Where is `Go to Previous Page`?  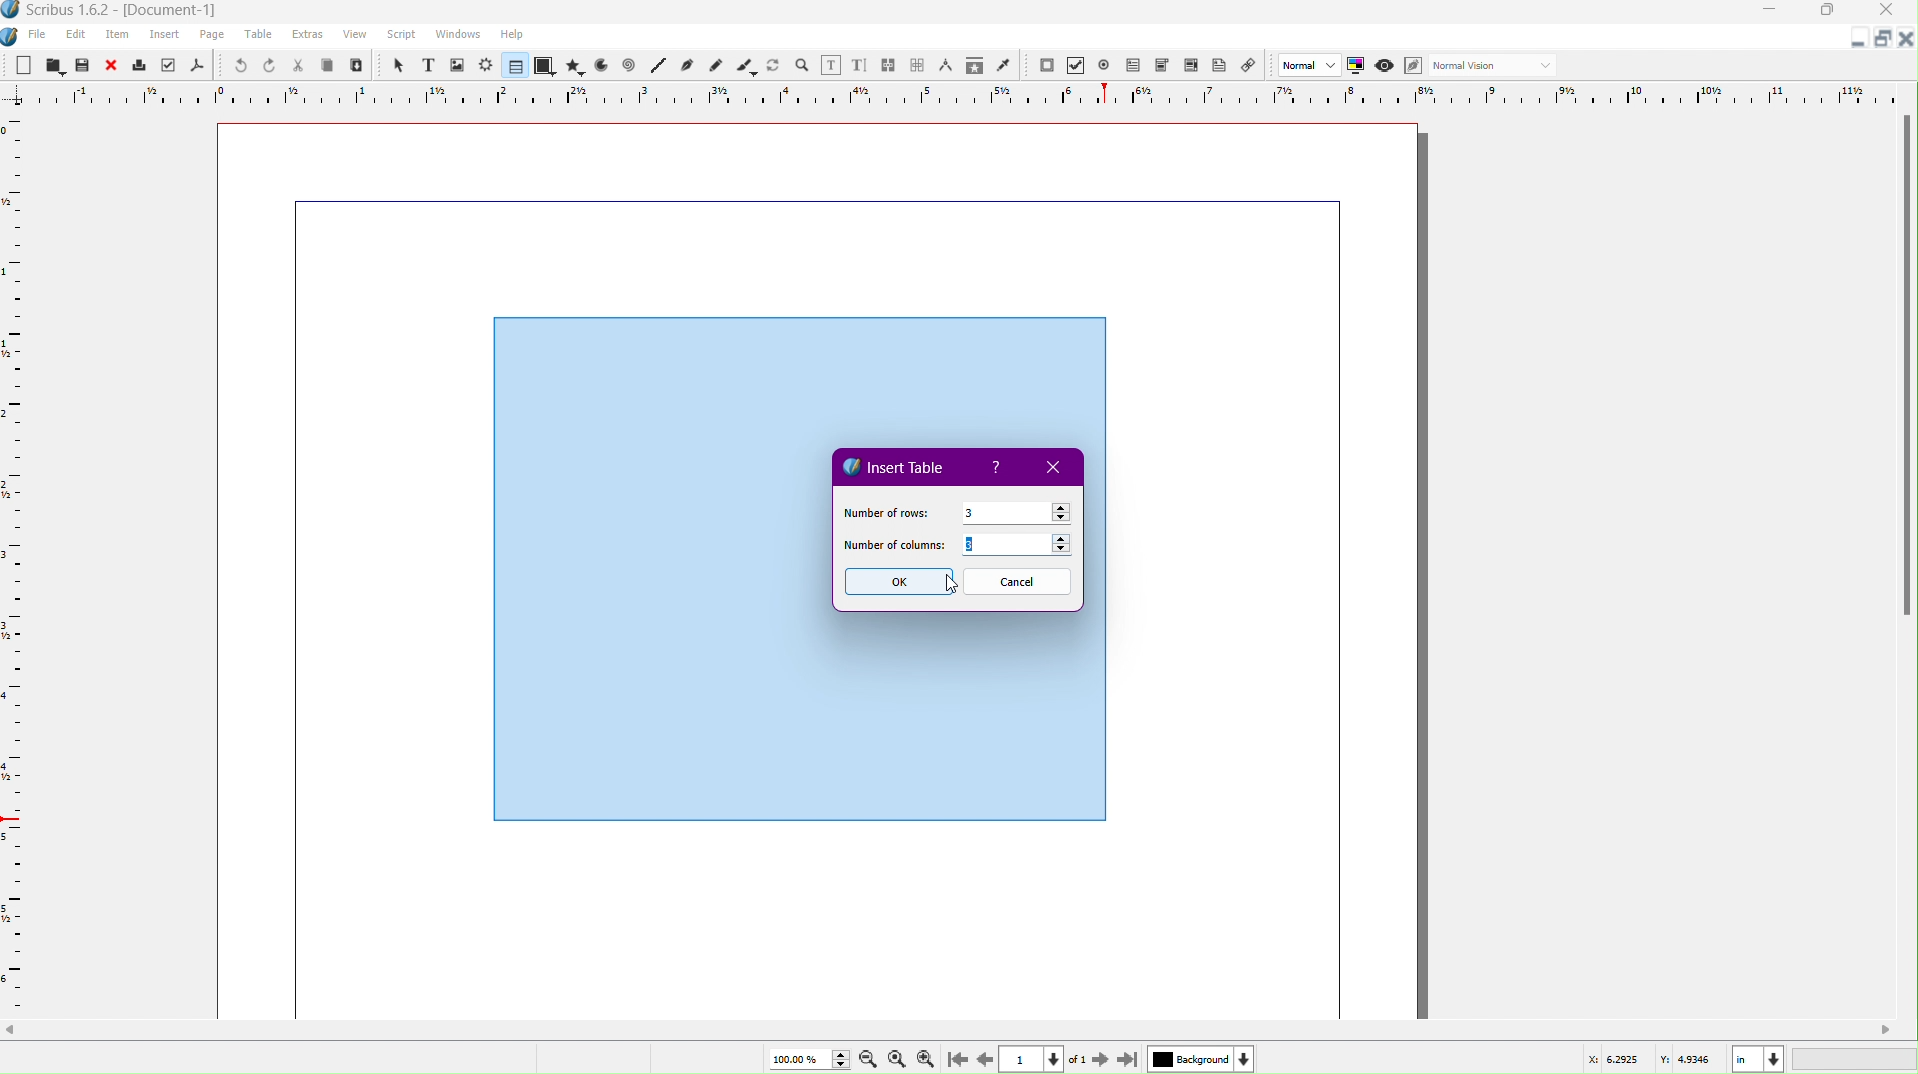 Go to Previous Page is located at coordinates (984, 1056).